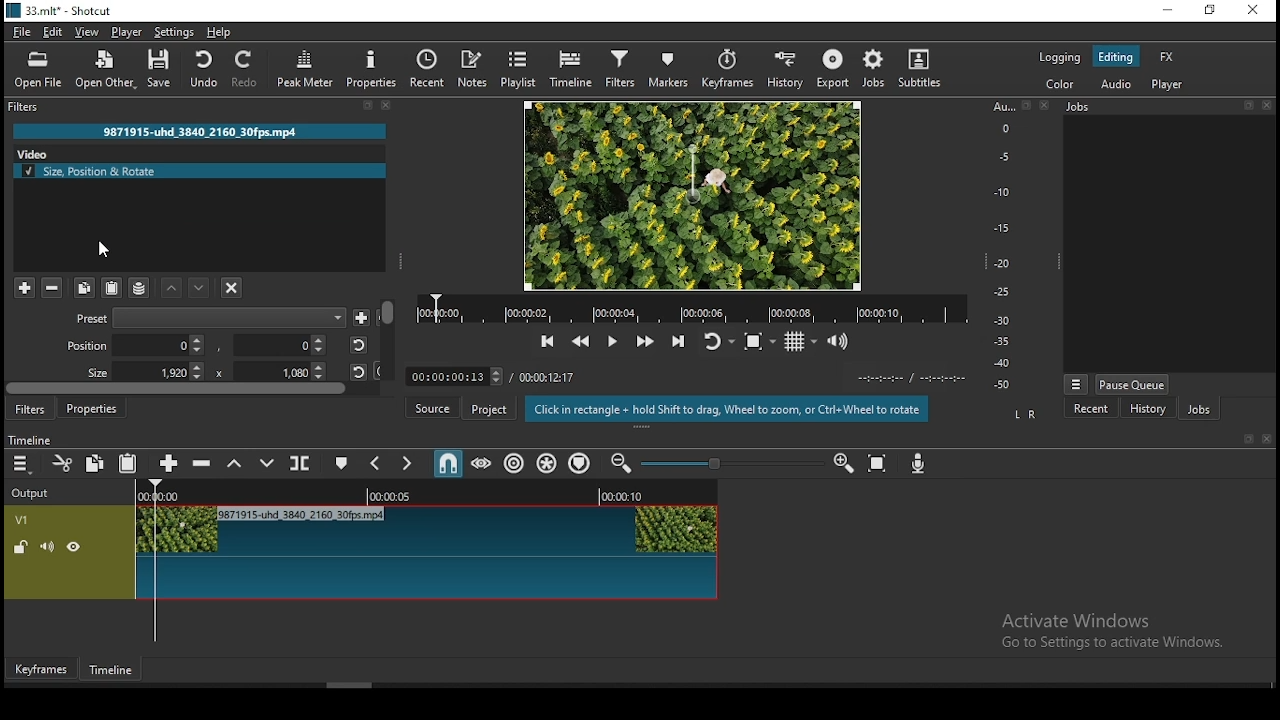 The image size is (1280, 720). I want to click on resize, so click(1025, 105).